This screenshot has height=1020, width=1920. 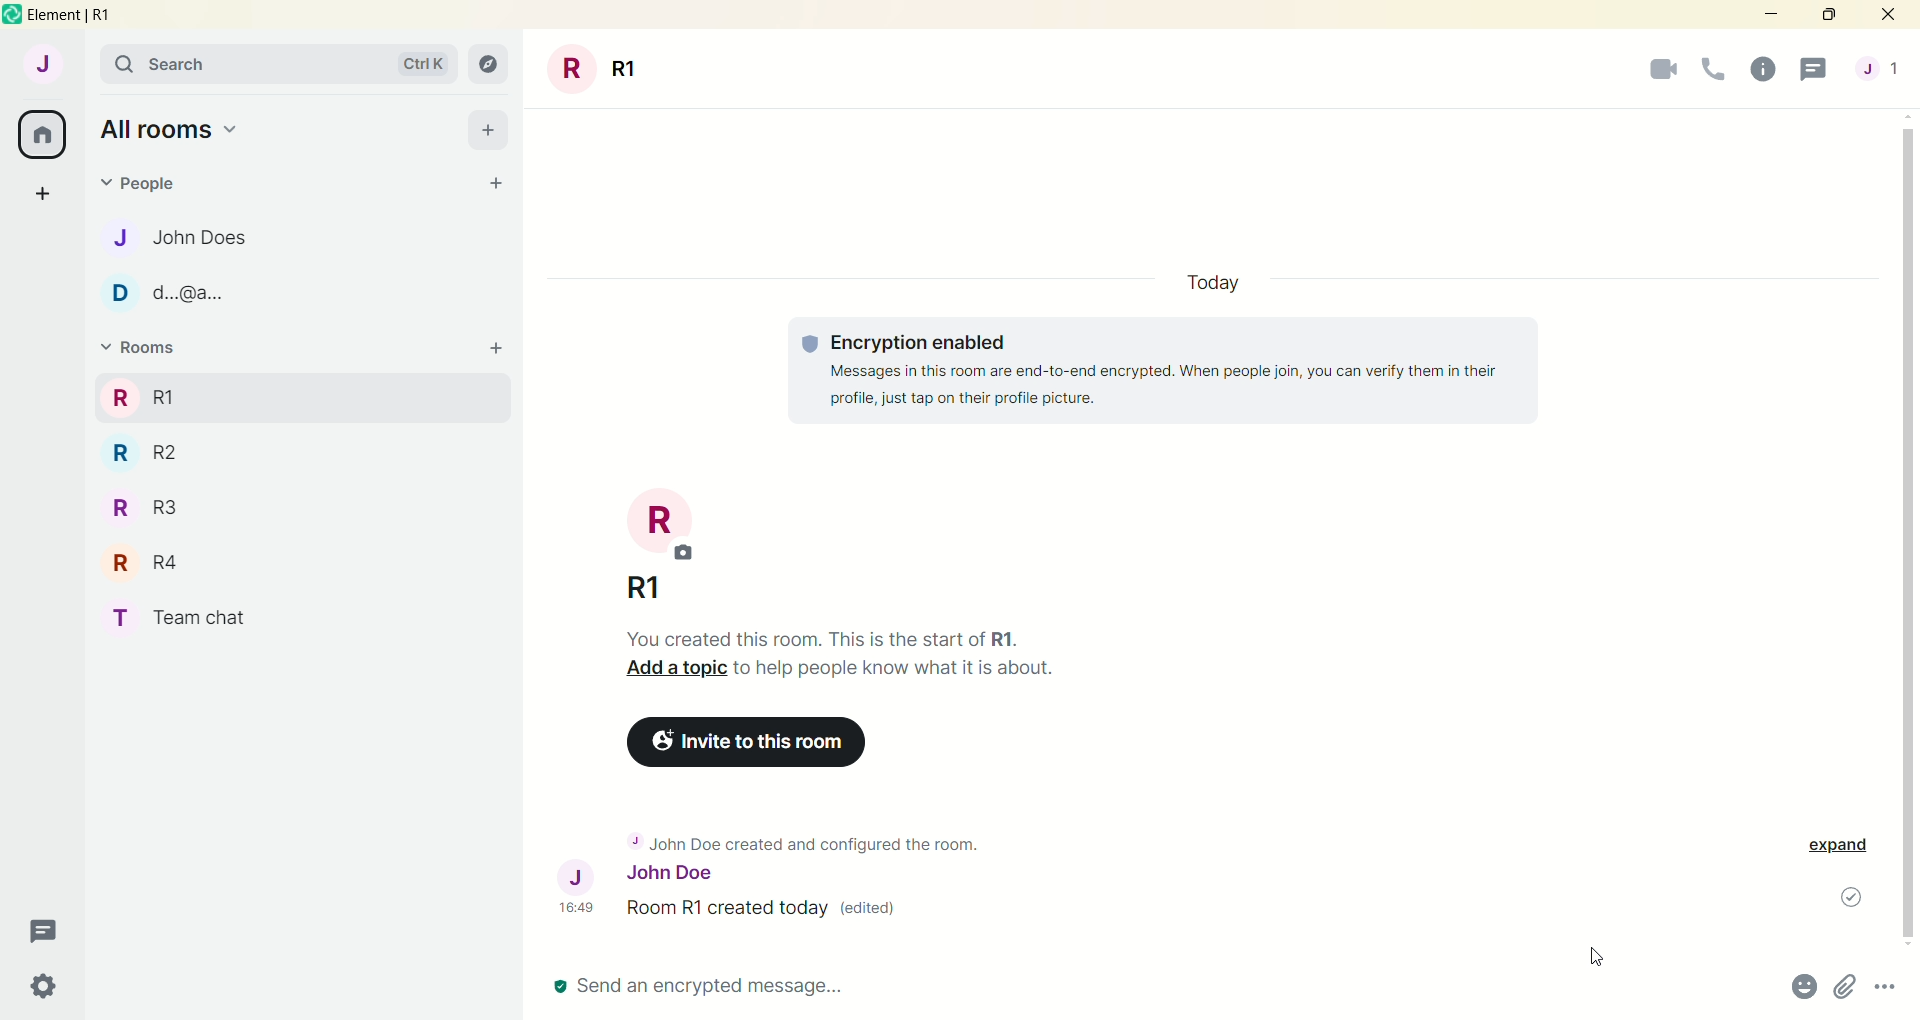 What do you see at coordinates (1215, 285) in the screenshot?
I see `Today` at bounding box center [1215, 285].